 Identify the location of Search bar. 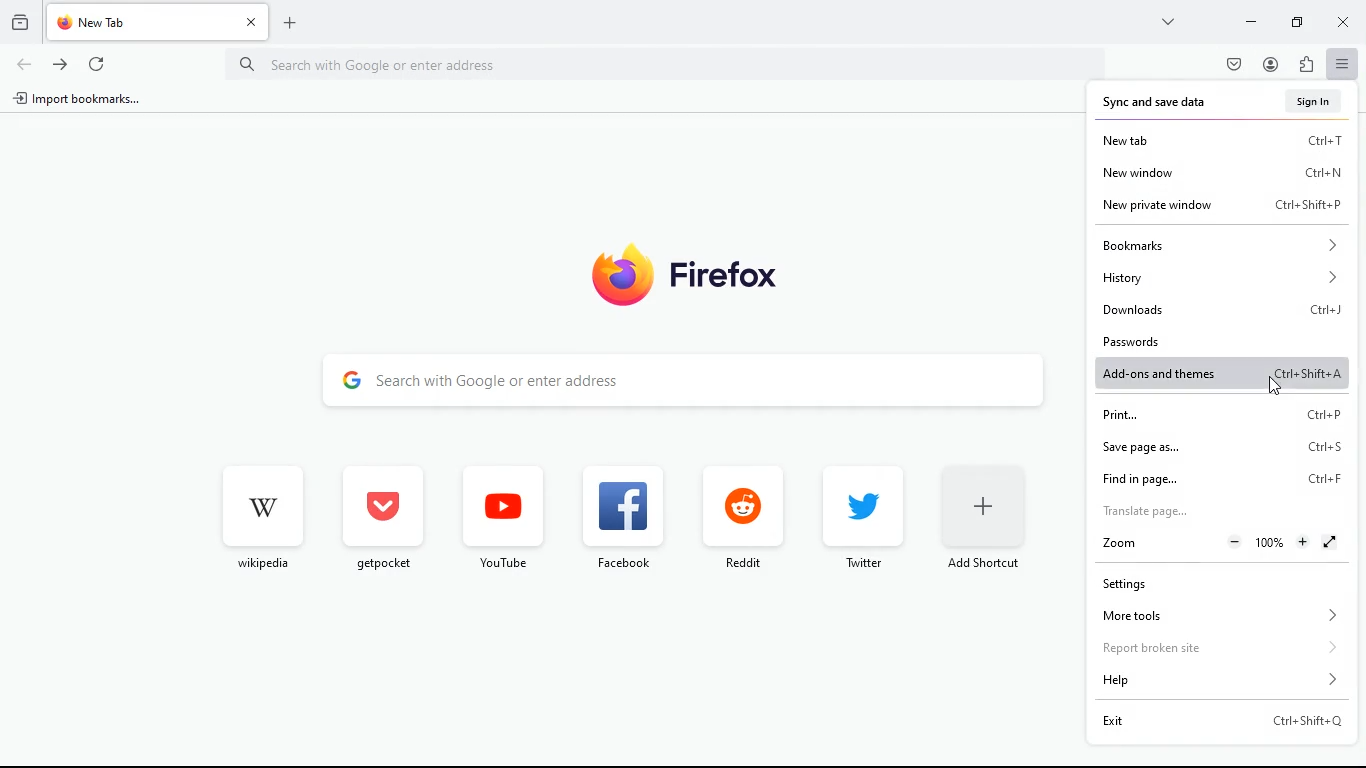
(678, 66).